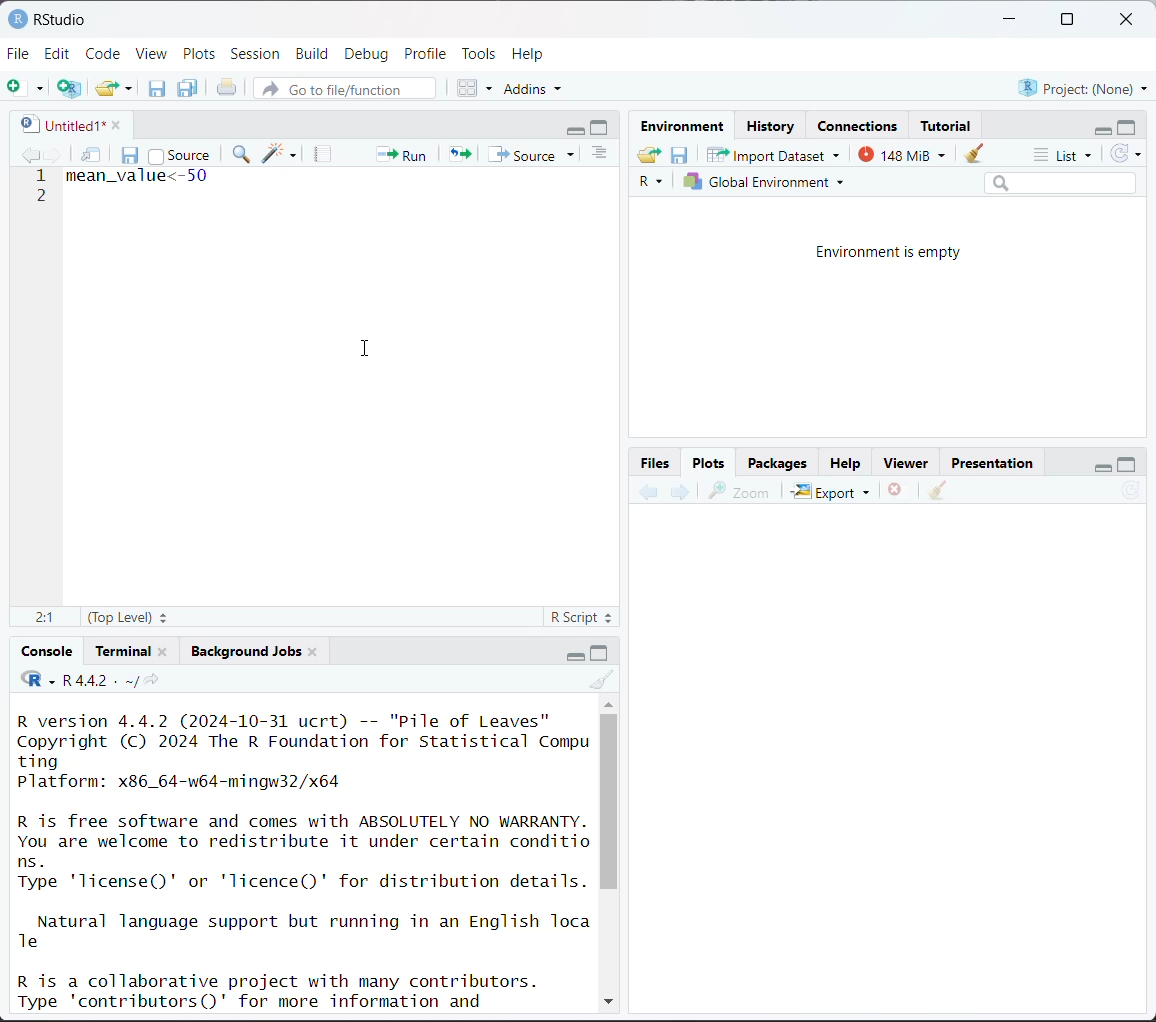 This screenshot has width=1156, height=1022. What do you see at coordinates (948, 123) in the screenshot?
I see `Tutorial` at bounding box center [948, 123].